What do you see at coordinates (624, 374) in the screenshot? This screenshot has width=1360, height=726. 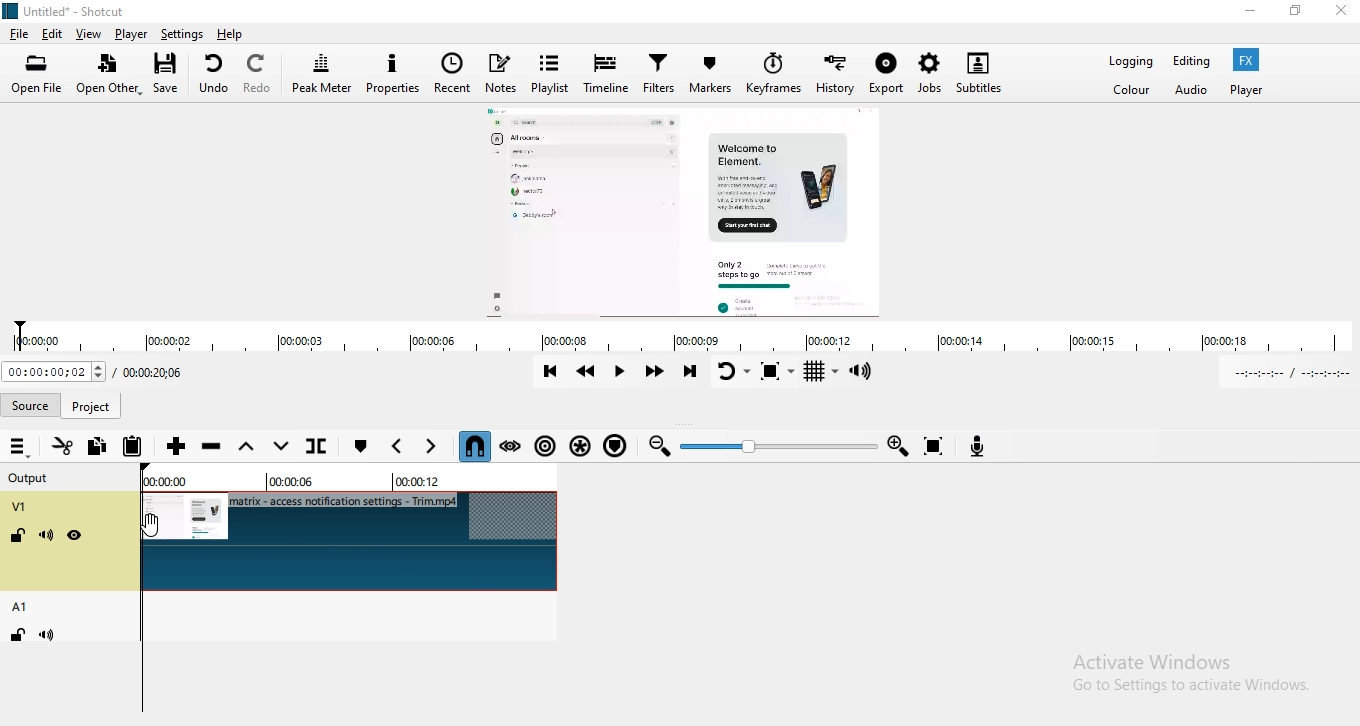 I see `Toggle play or pause` at bounding box center [624, 374].